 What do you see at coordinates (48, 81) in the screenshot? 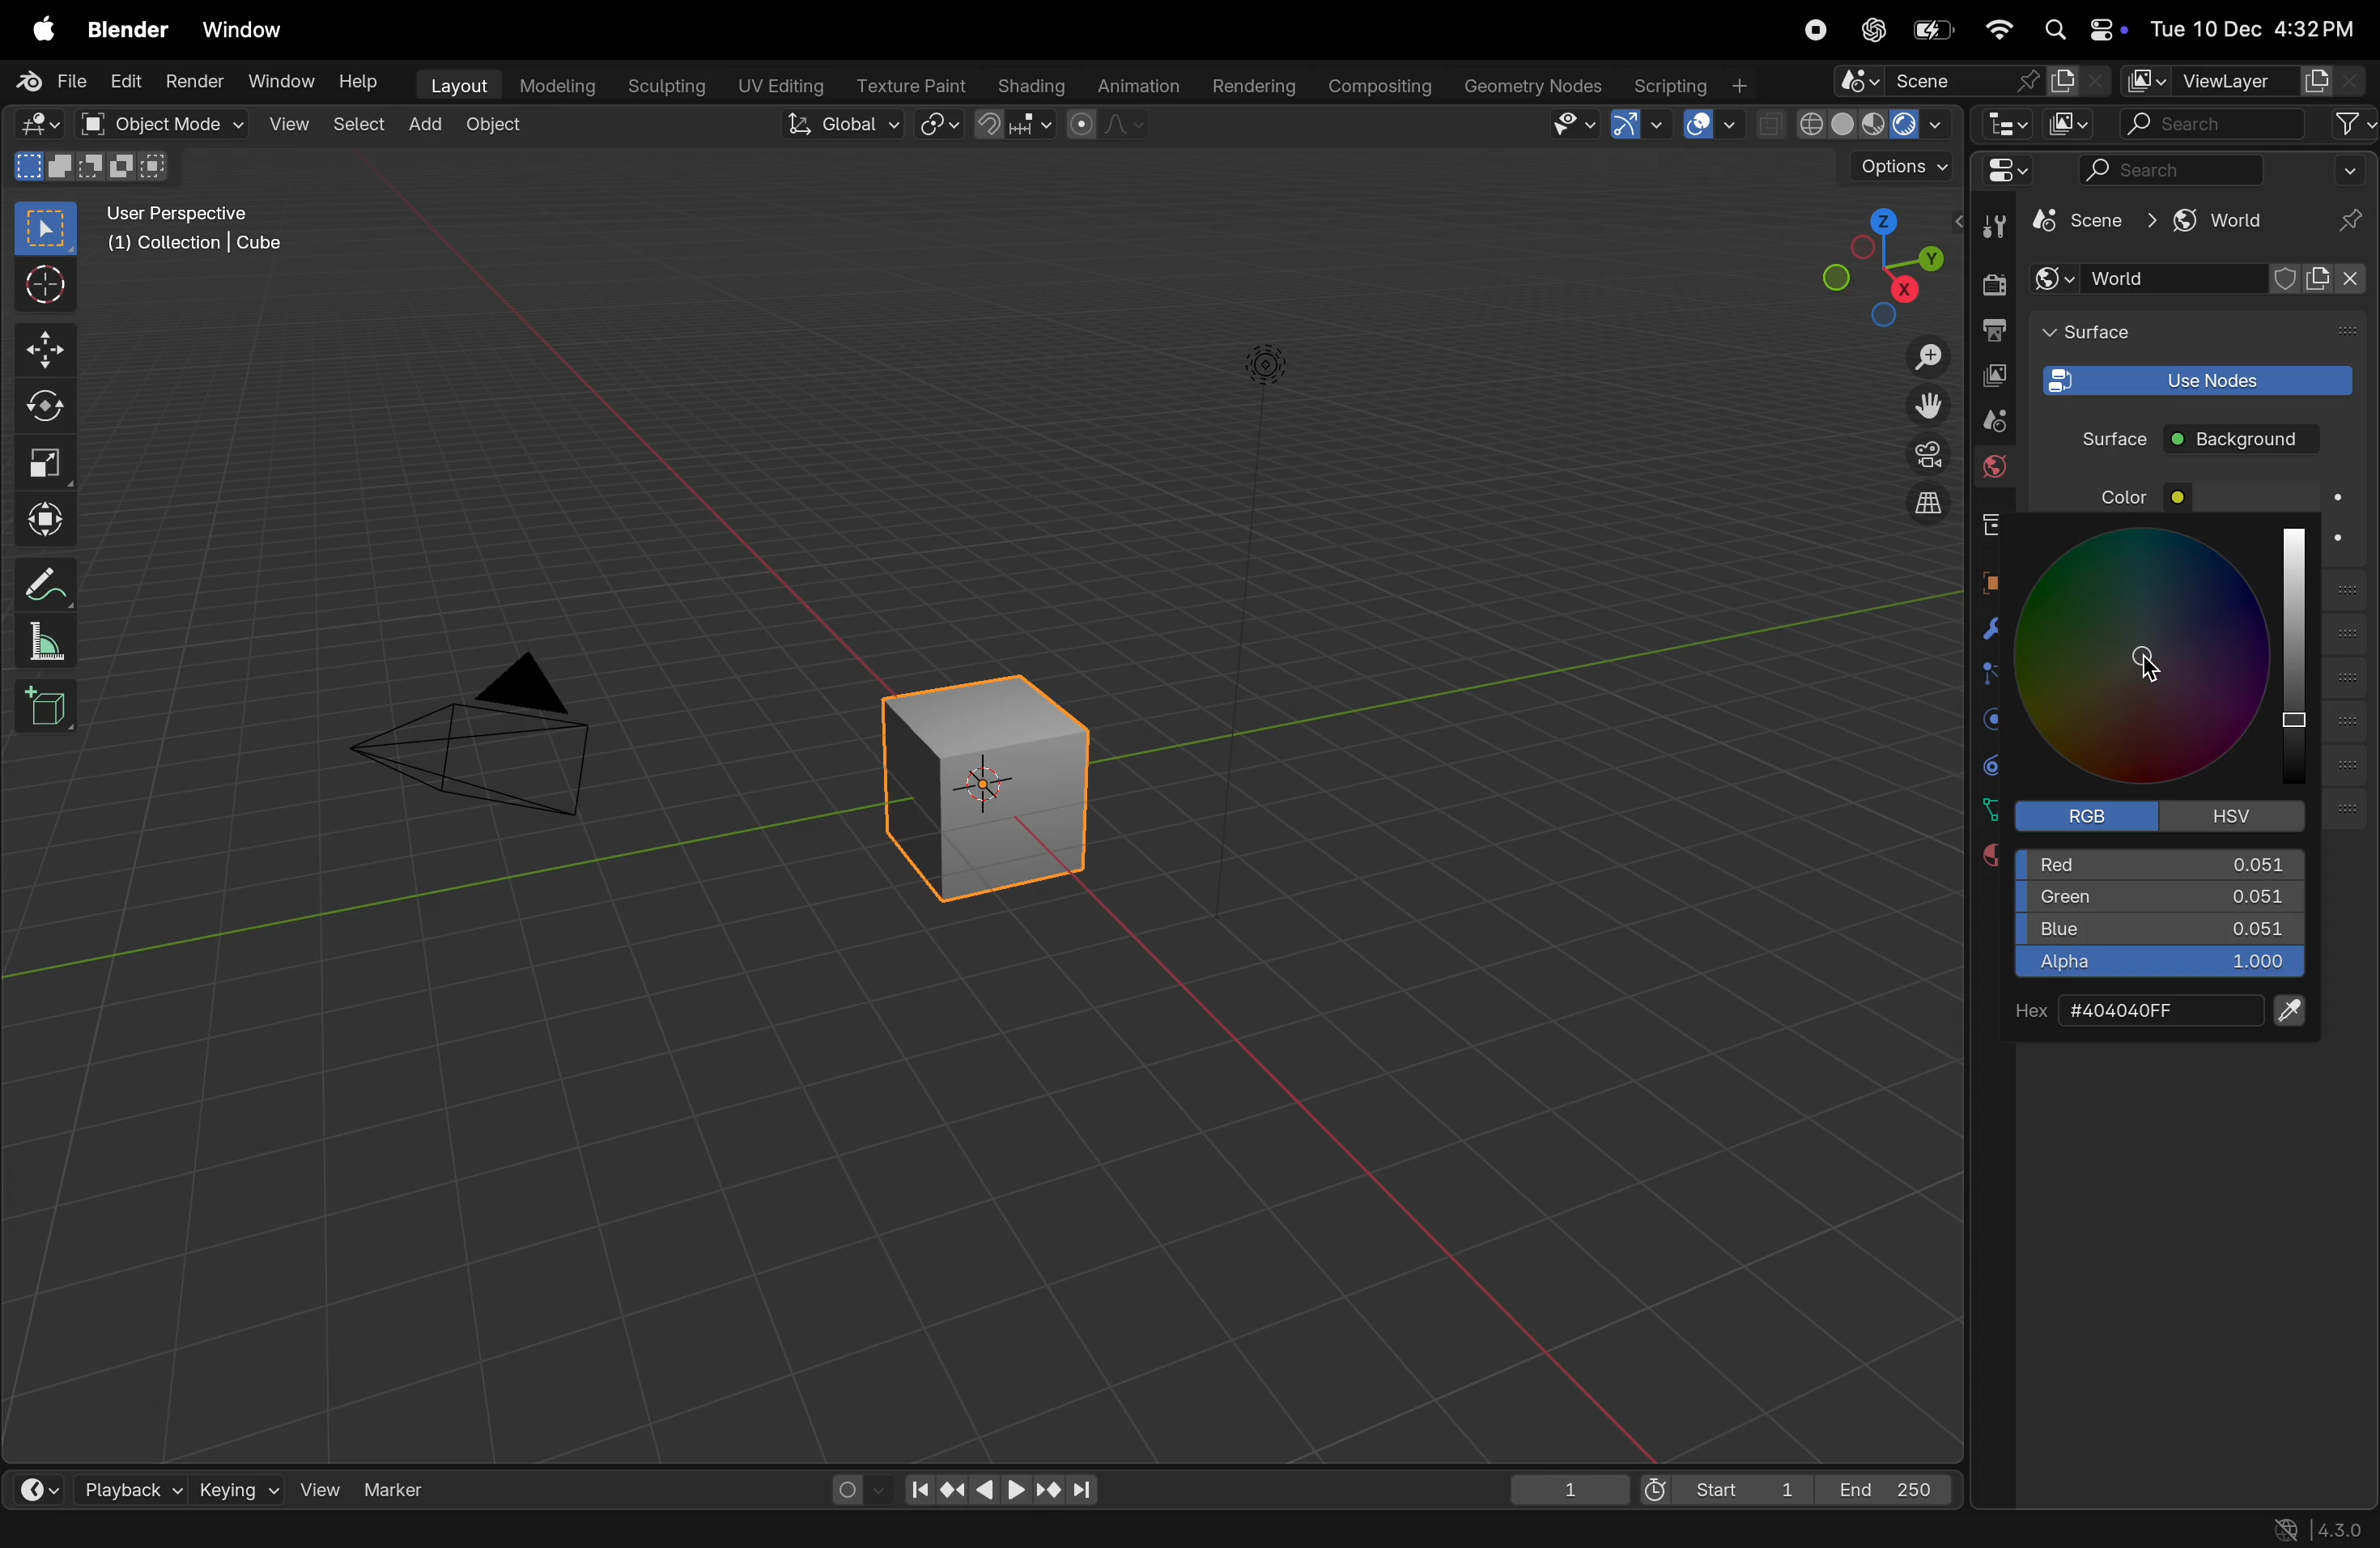
I see `File` at bounding box center [48, 81].